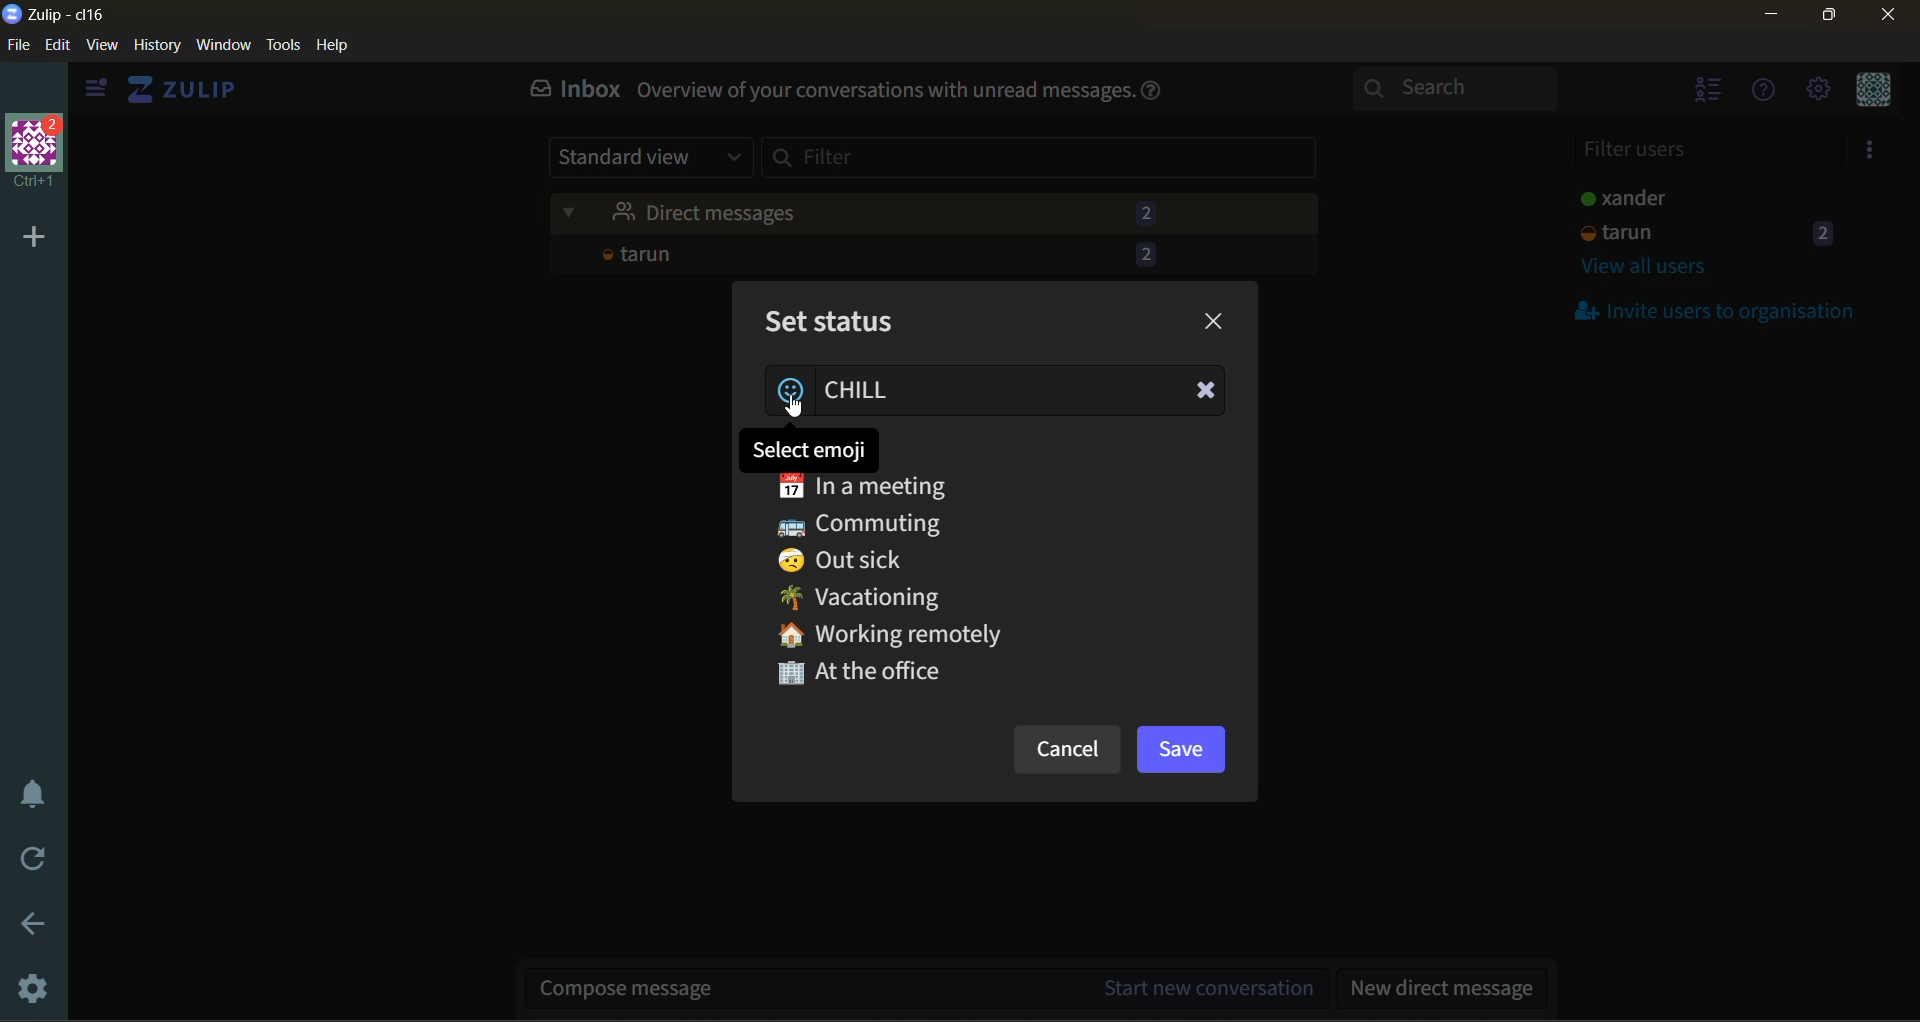 The width and height of the screenshot is (1920, 1022). Describe the element at coordinates (864, 558) in the screenshot. I see `Out sick` at that location.